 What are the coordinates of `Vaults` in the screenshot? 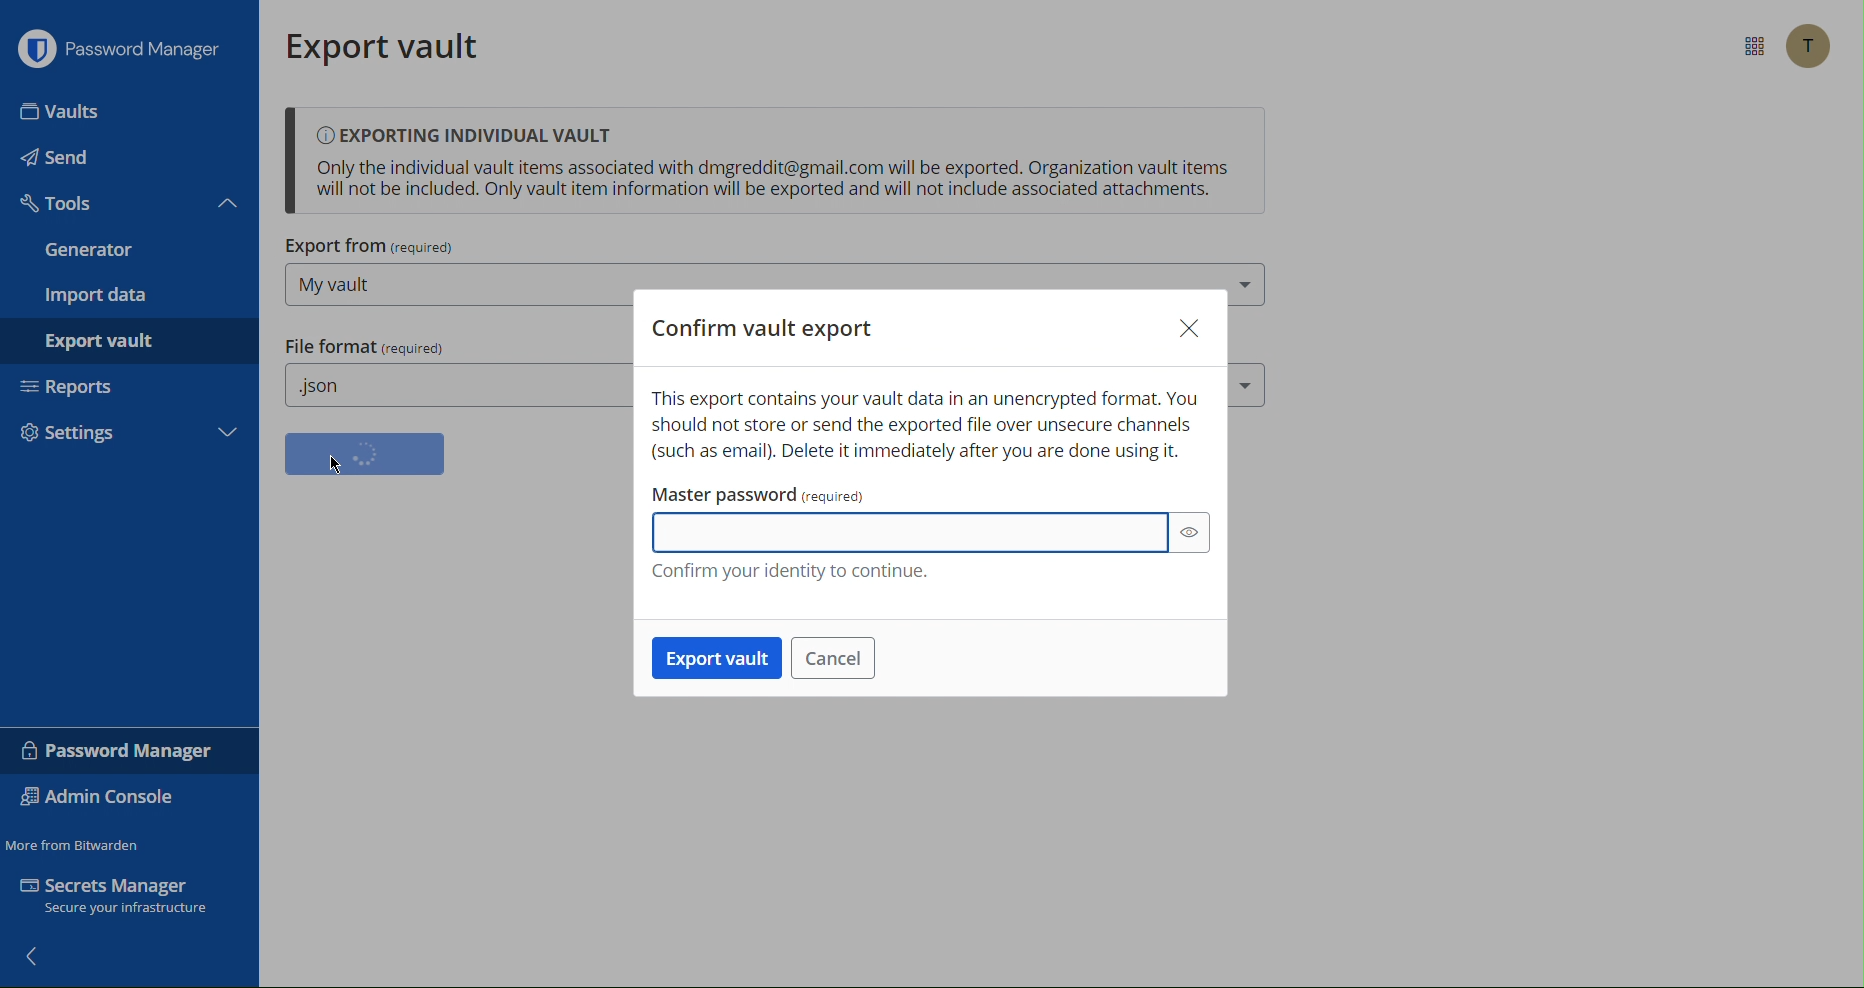 It's located at (63, 114).